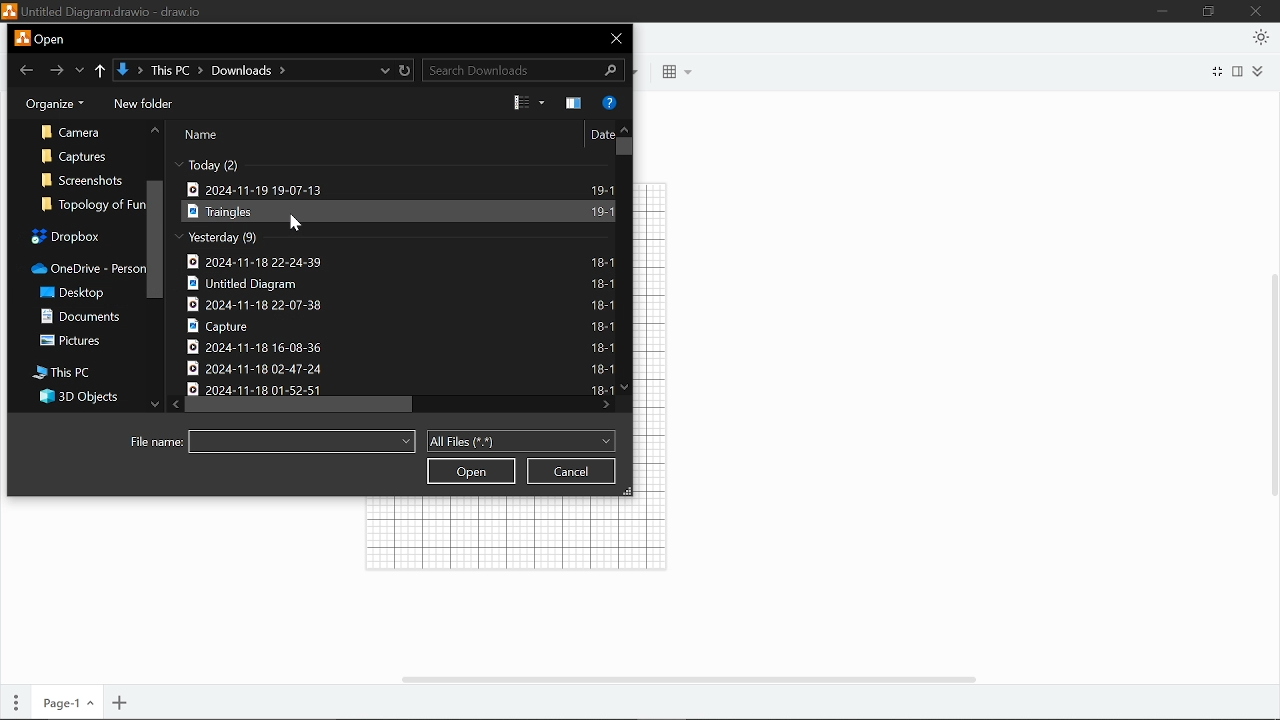 The width and height of the screenshot is (1280, 720). Describe the element at coordinates (571, 470) in the screenshot. I see `cancel` at that location.